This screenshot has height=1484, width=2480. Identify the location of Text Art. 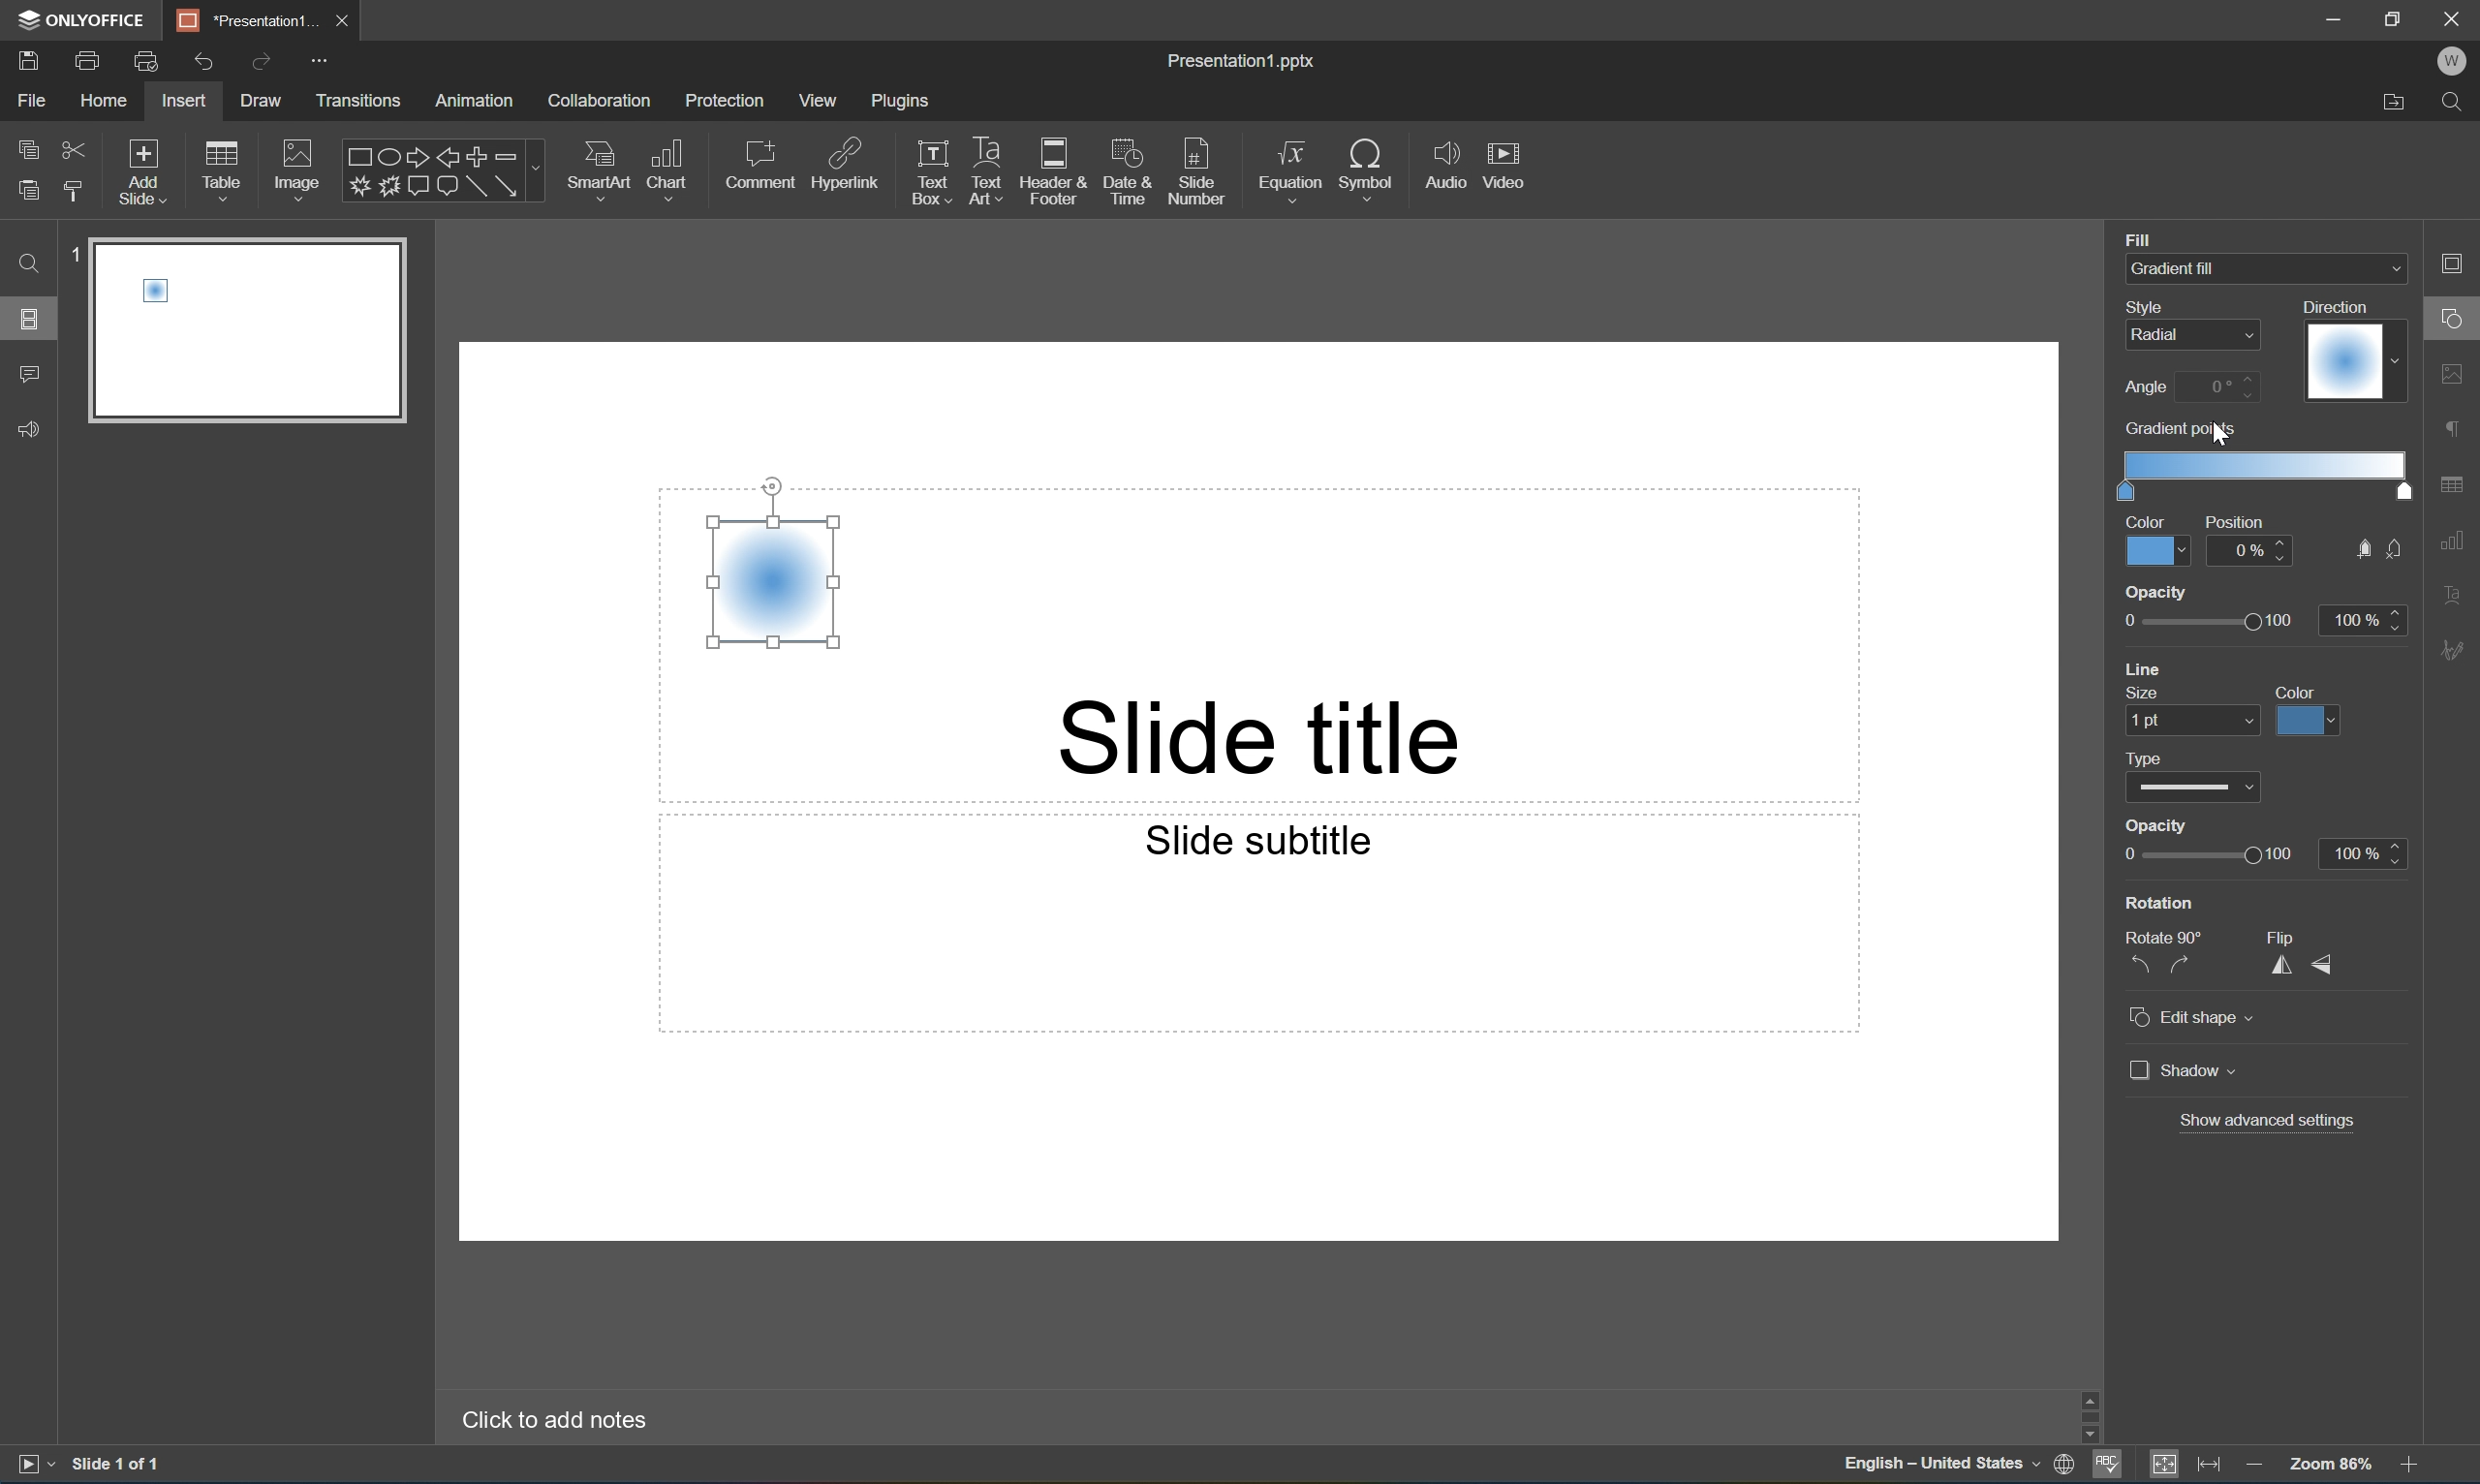
(988, 173).